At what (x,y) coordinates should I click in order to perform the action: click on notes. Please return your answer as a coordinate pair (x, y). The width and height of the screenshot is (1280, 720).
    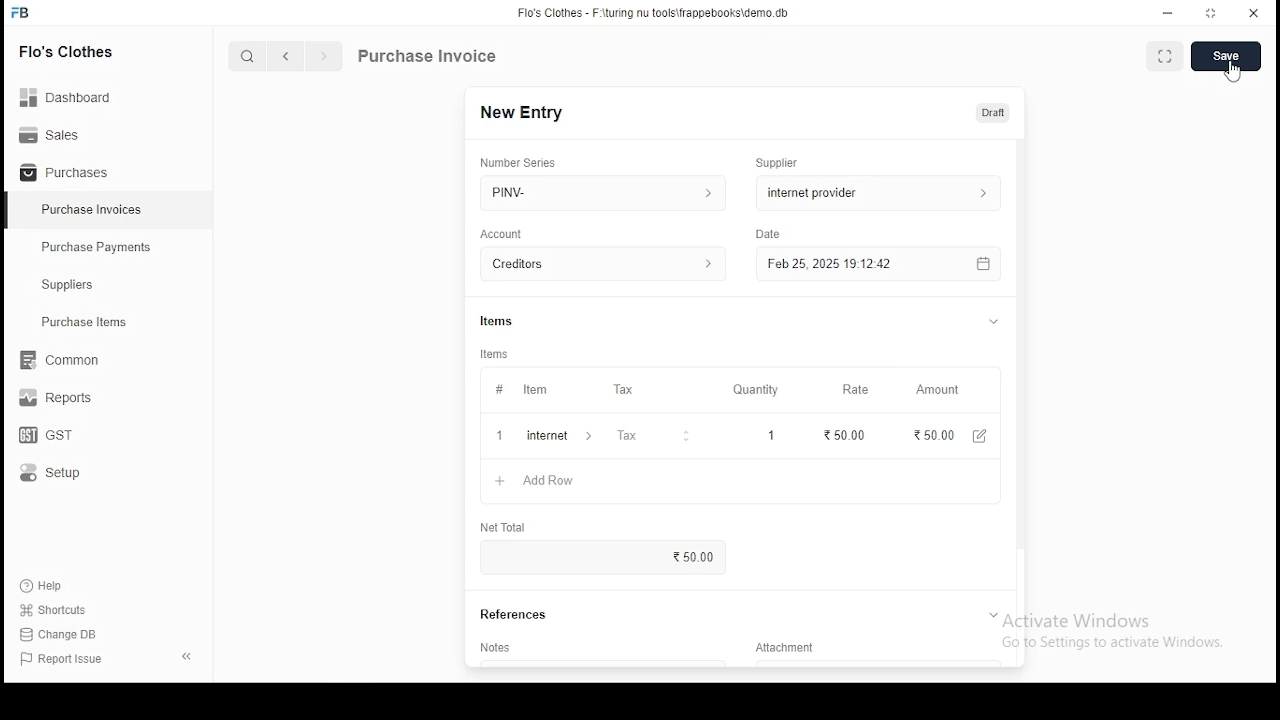
    Looking at the image, I should click on (498, 647).